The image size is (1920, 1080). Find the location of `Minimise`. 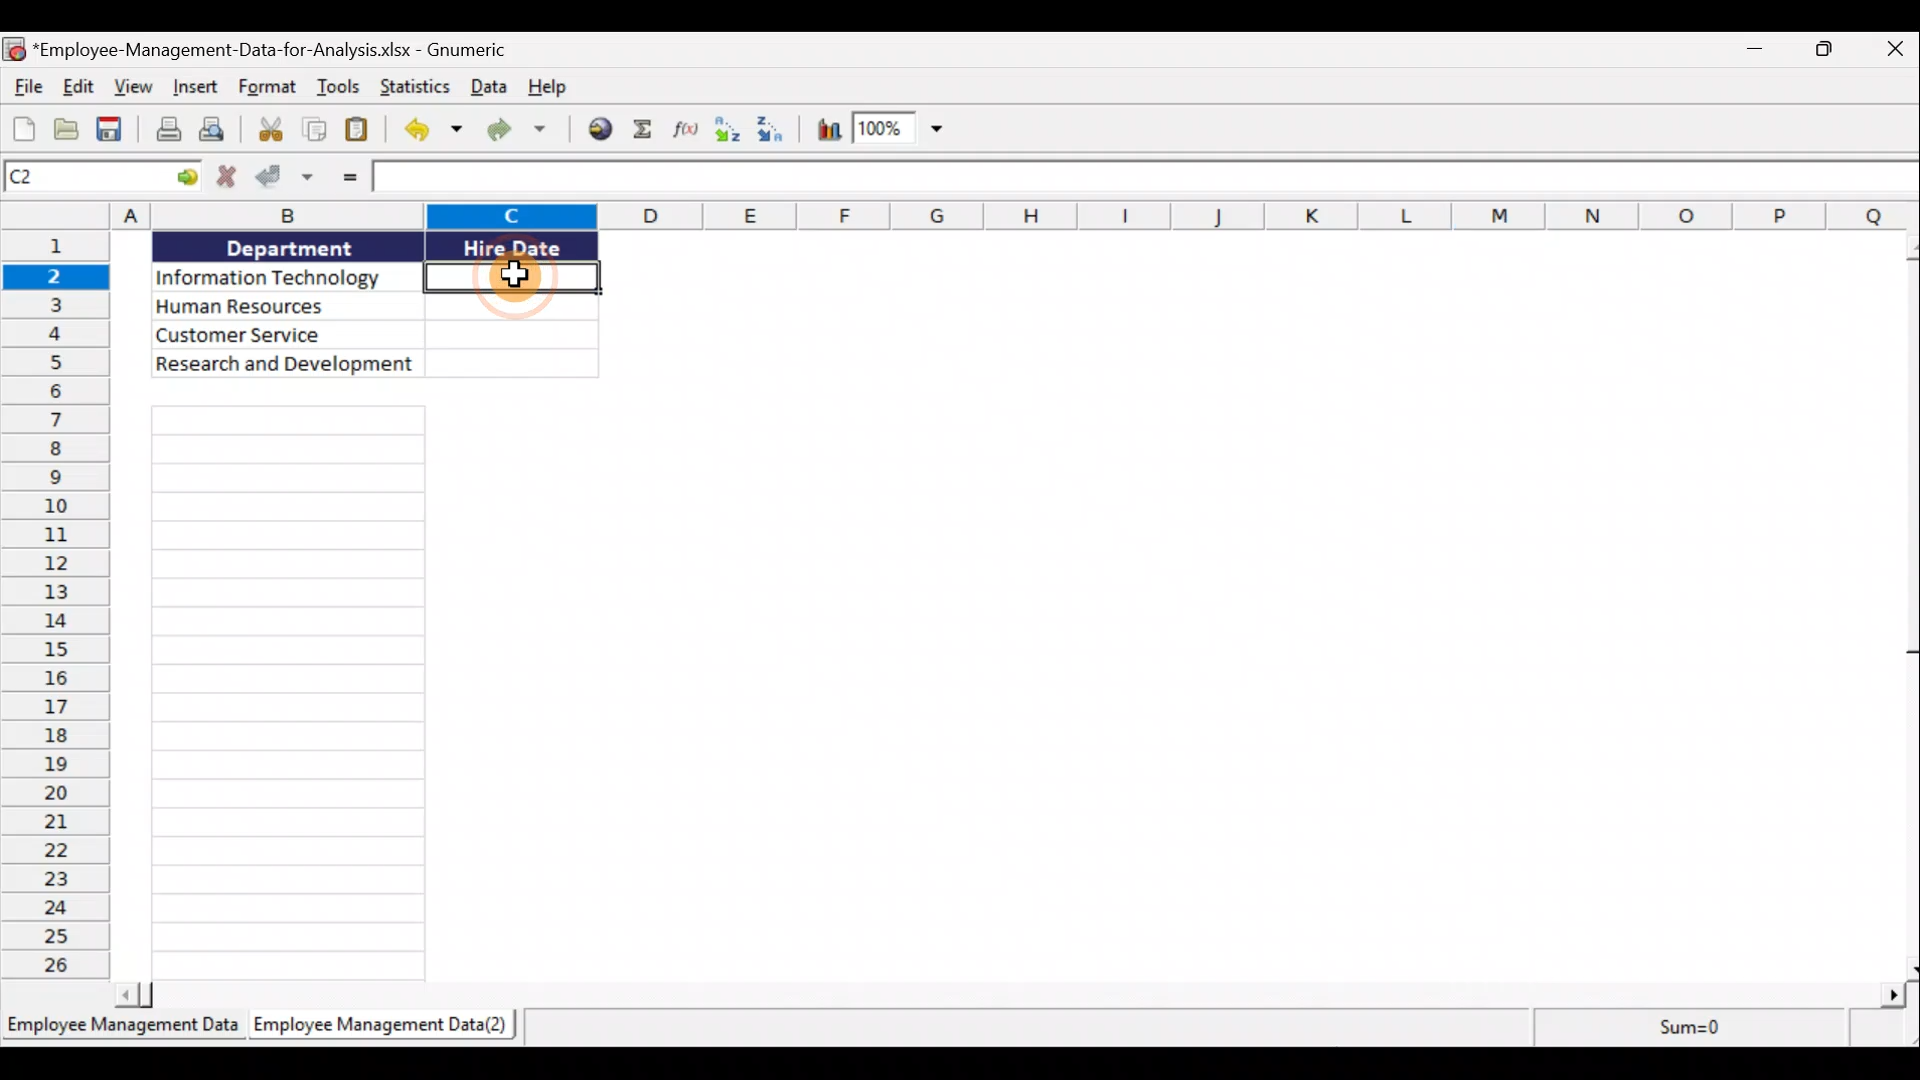

Minimise is located at coordinates (1756, 47).